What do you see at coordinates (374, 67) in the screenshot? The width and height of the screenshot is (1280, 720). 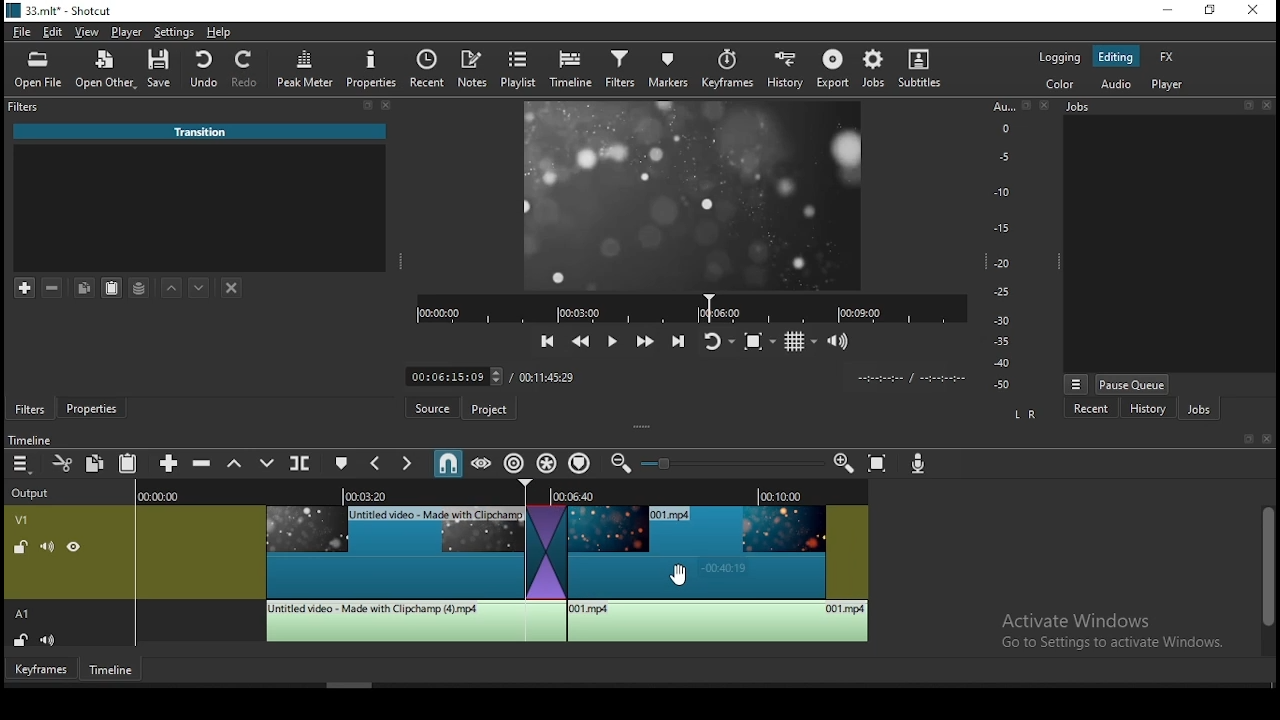 I see `properties` at bounding box center [374, 67].